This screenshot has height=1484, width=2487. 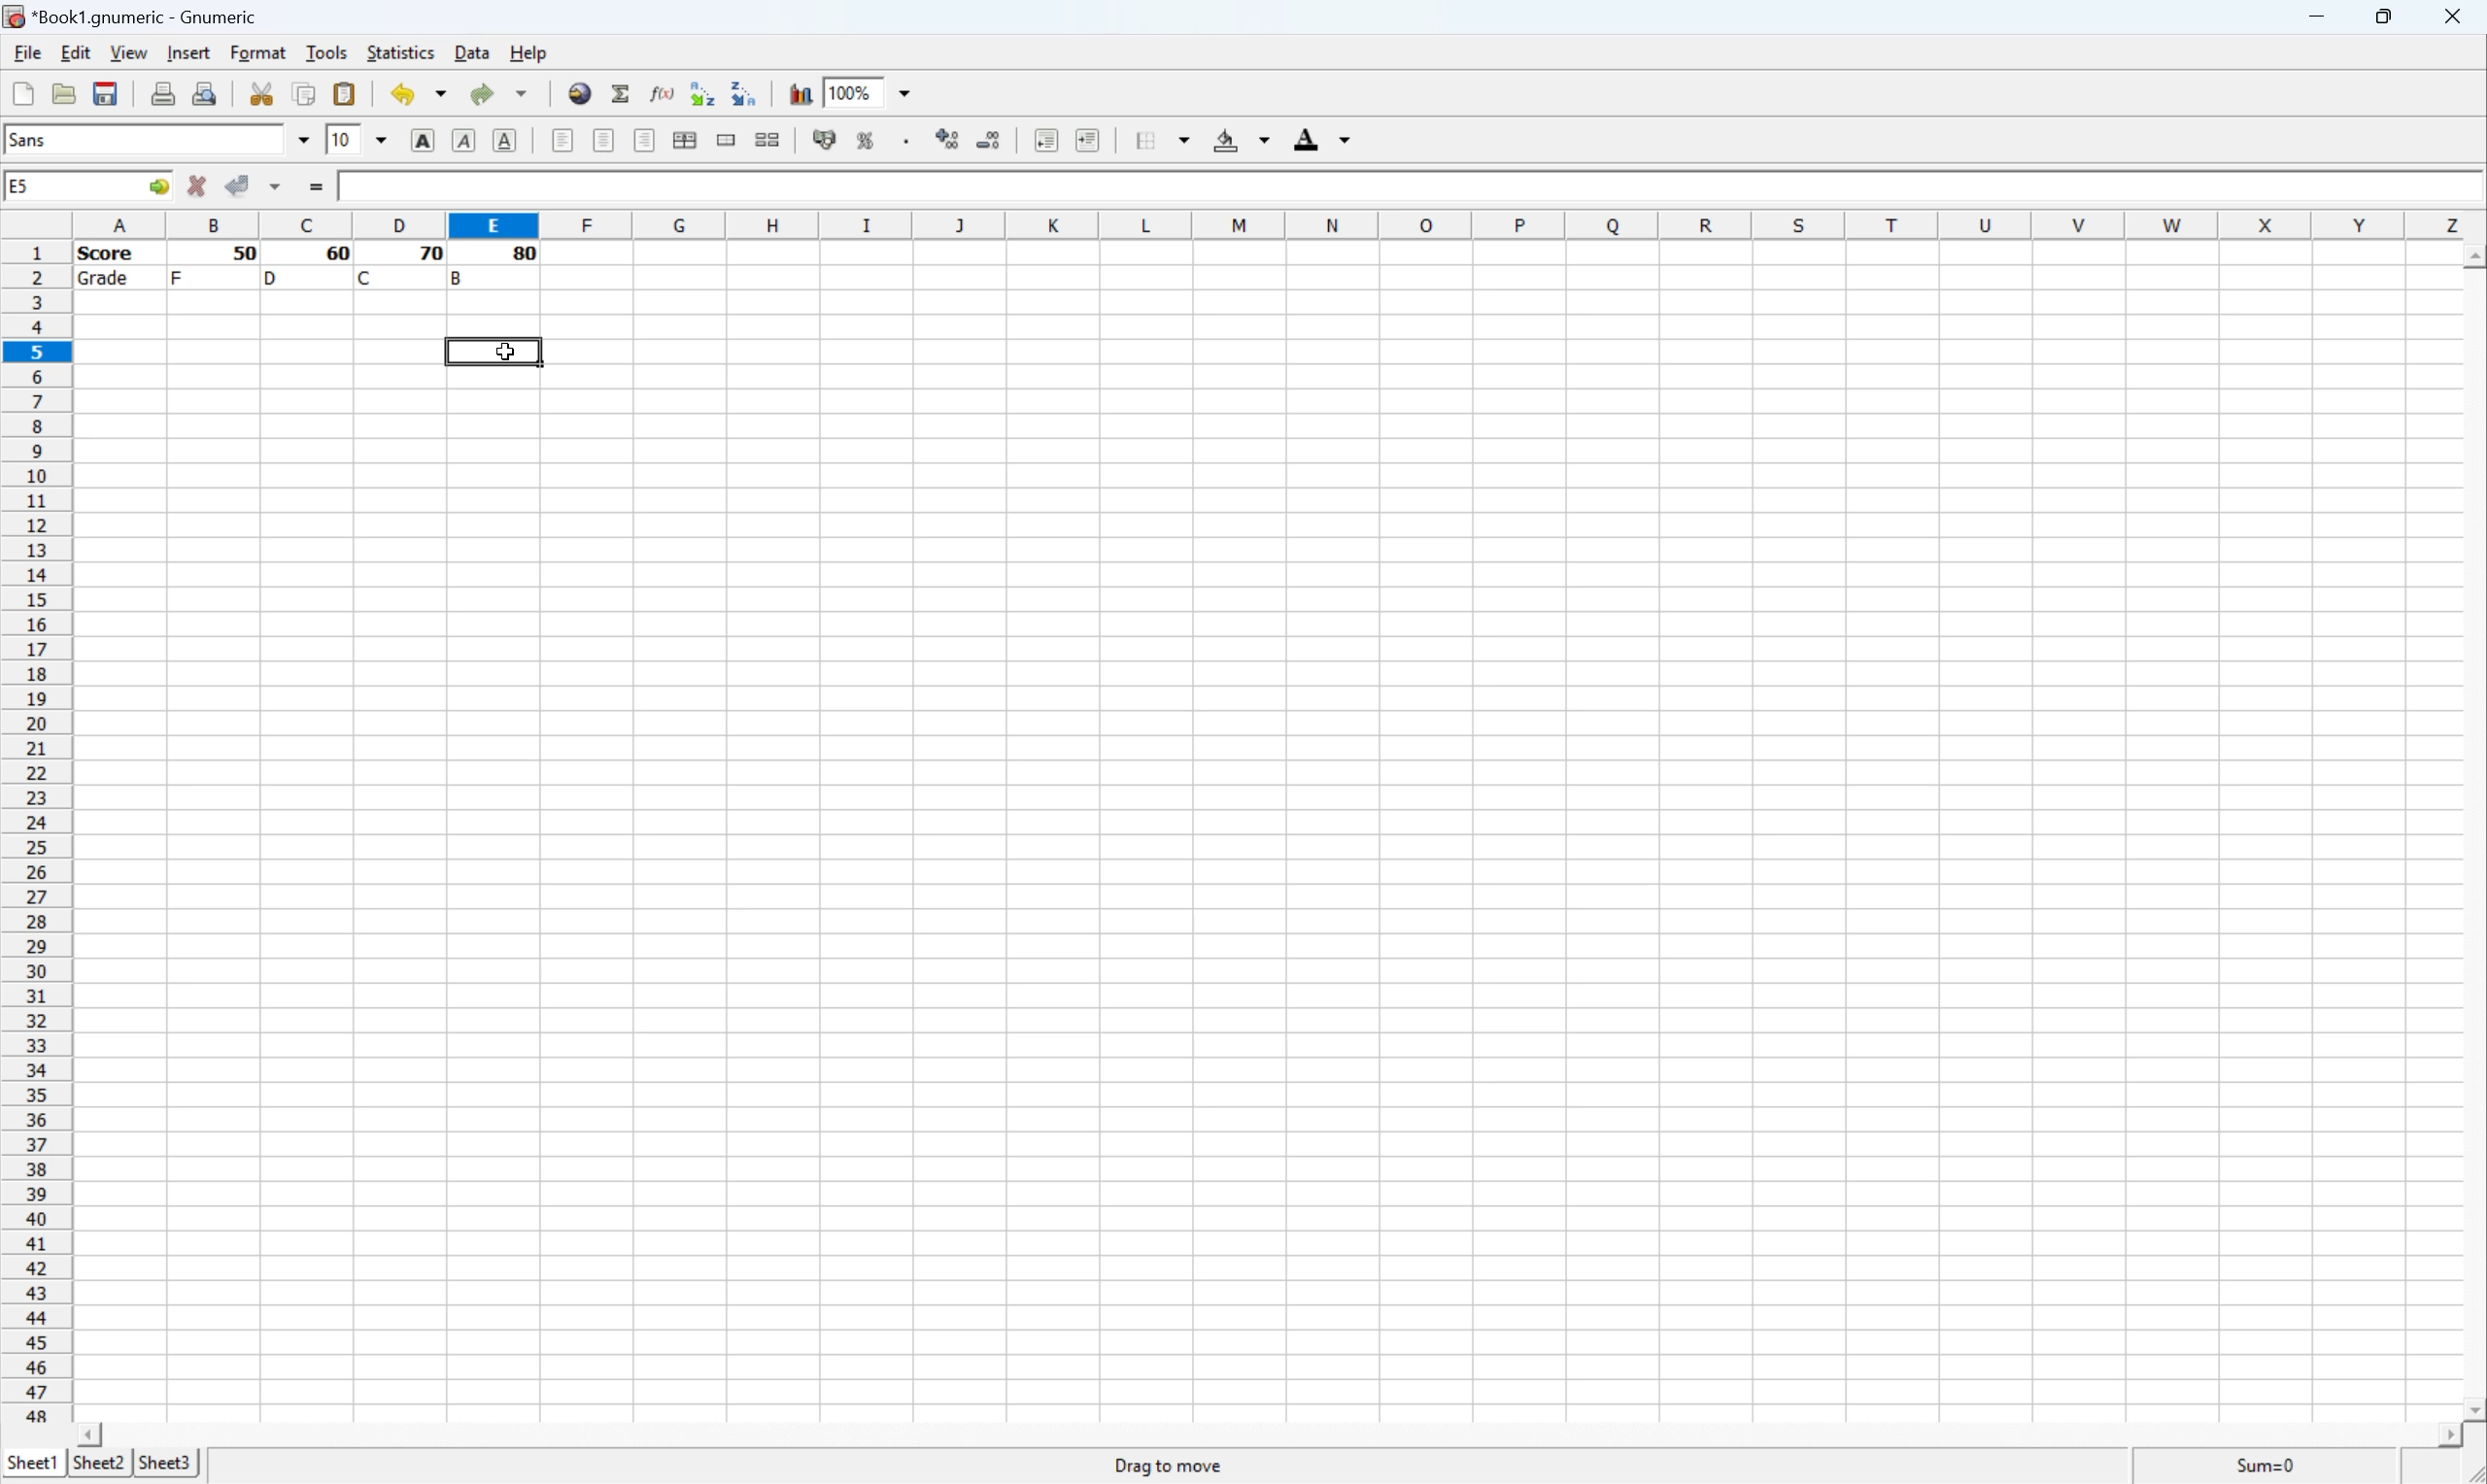 I want to click on Grade, so click(x=109, y=281).